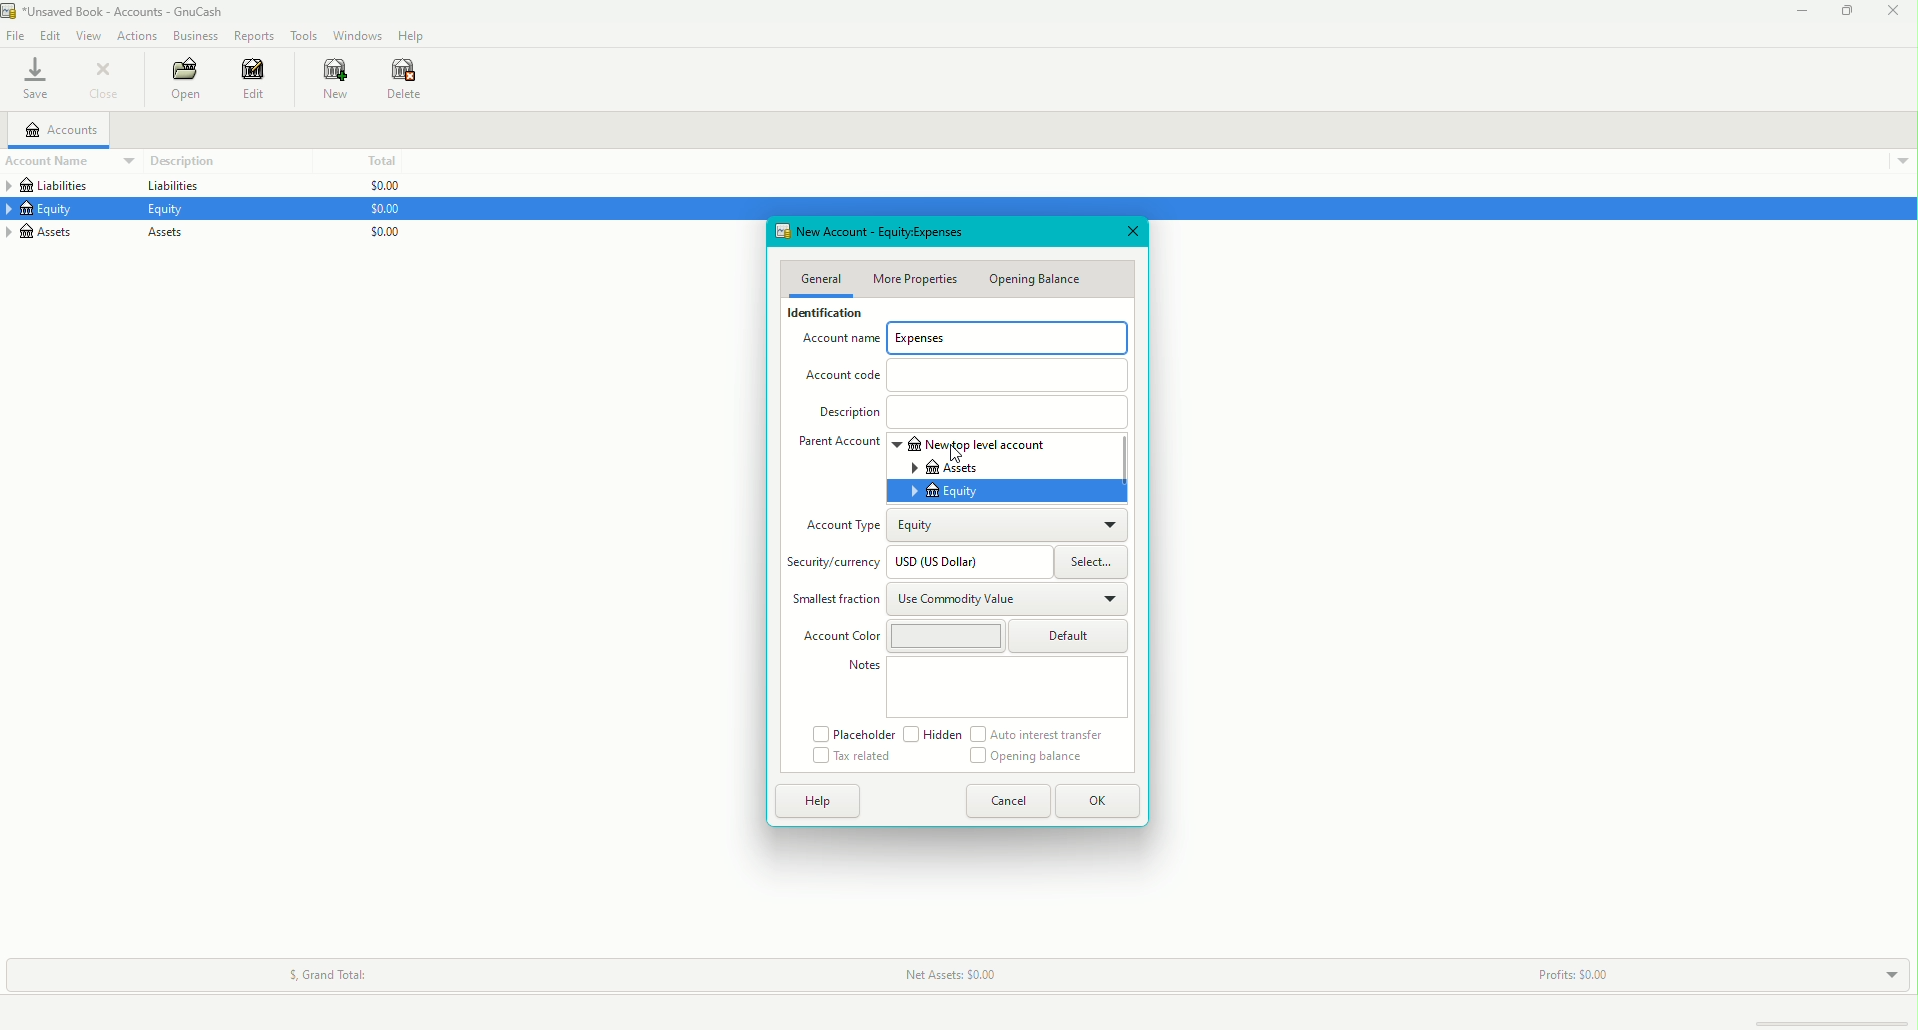 The height and width of the screenshot is (1030, 1918). I want to click on Cursor, so click(956, 456).